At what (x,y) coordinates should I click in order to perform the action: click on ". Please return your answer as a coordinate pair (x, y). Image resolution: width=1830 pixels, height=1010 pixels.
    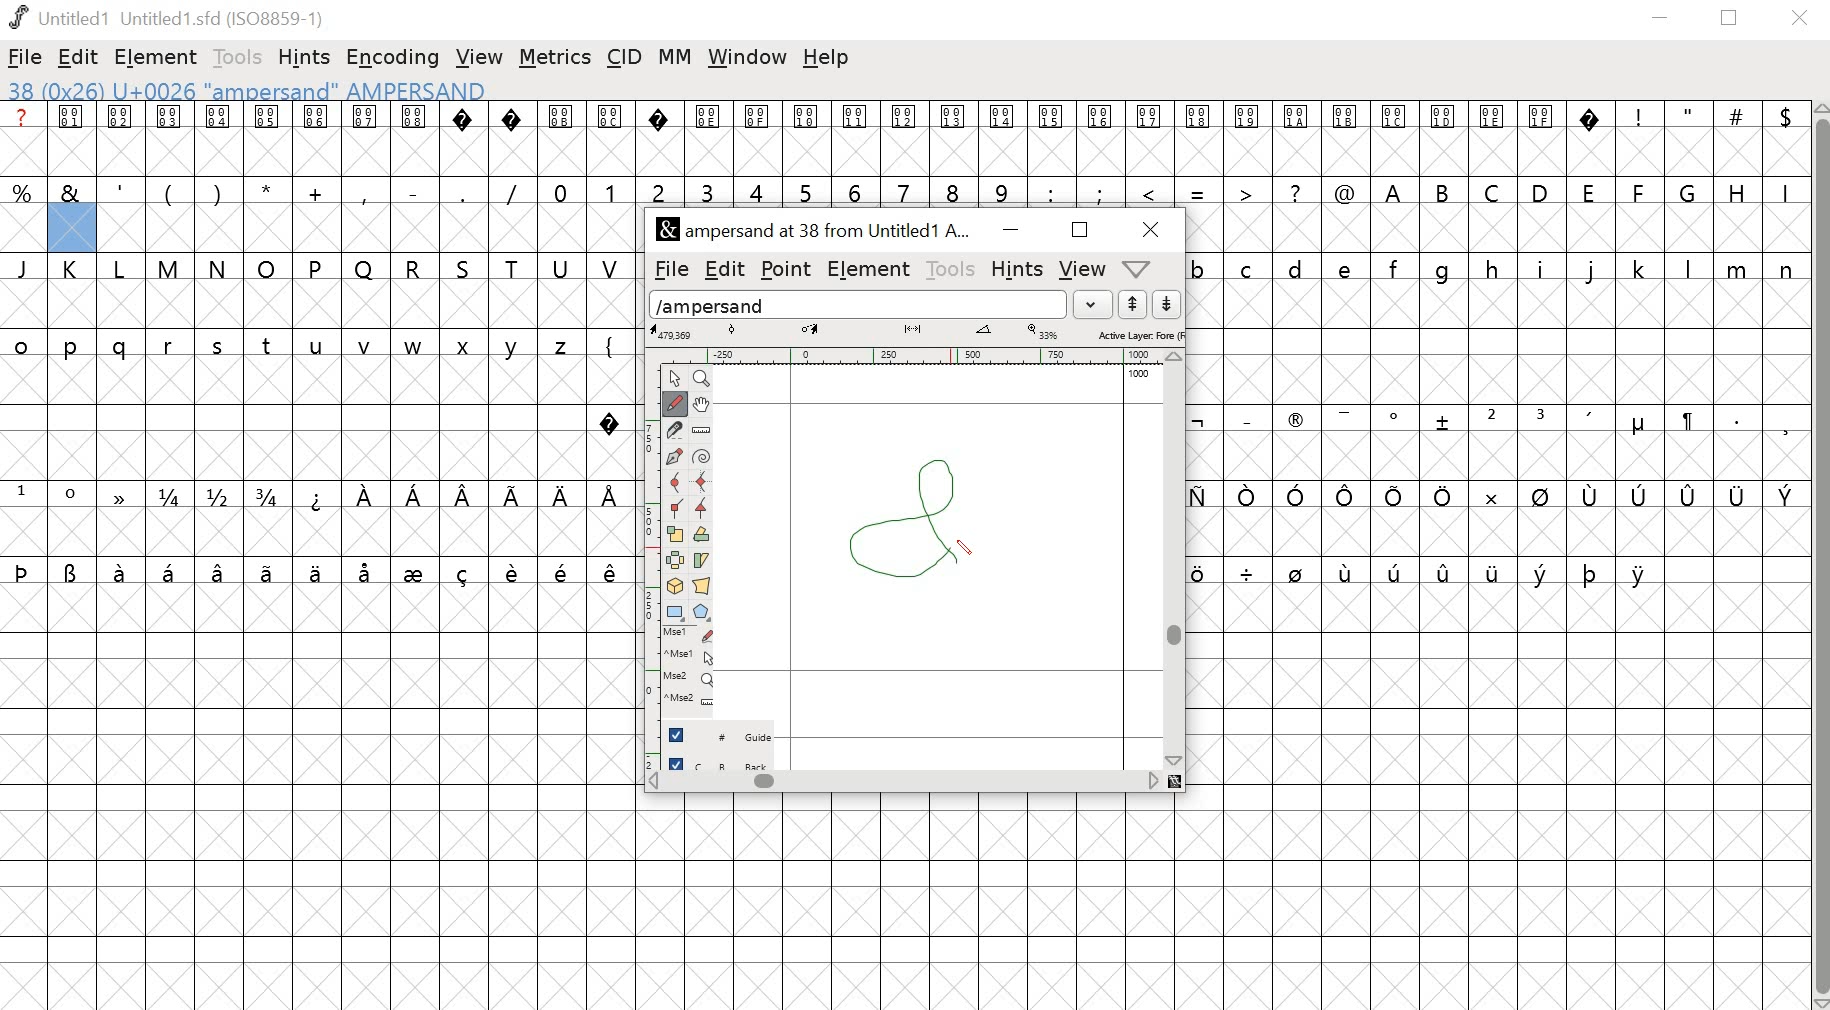
    Looking at the image, I should click on (1689, 141).